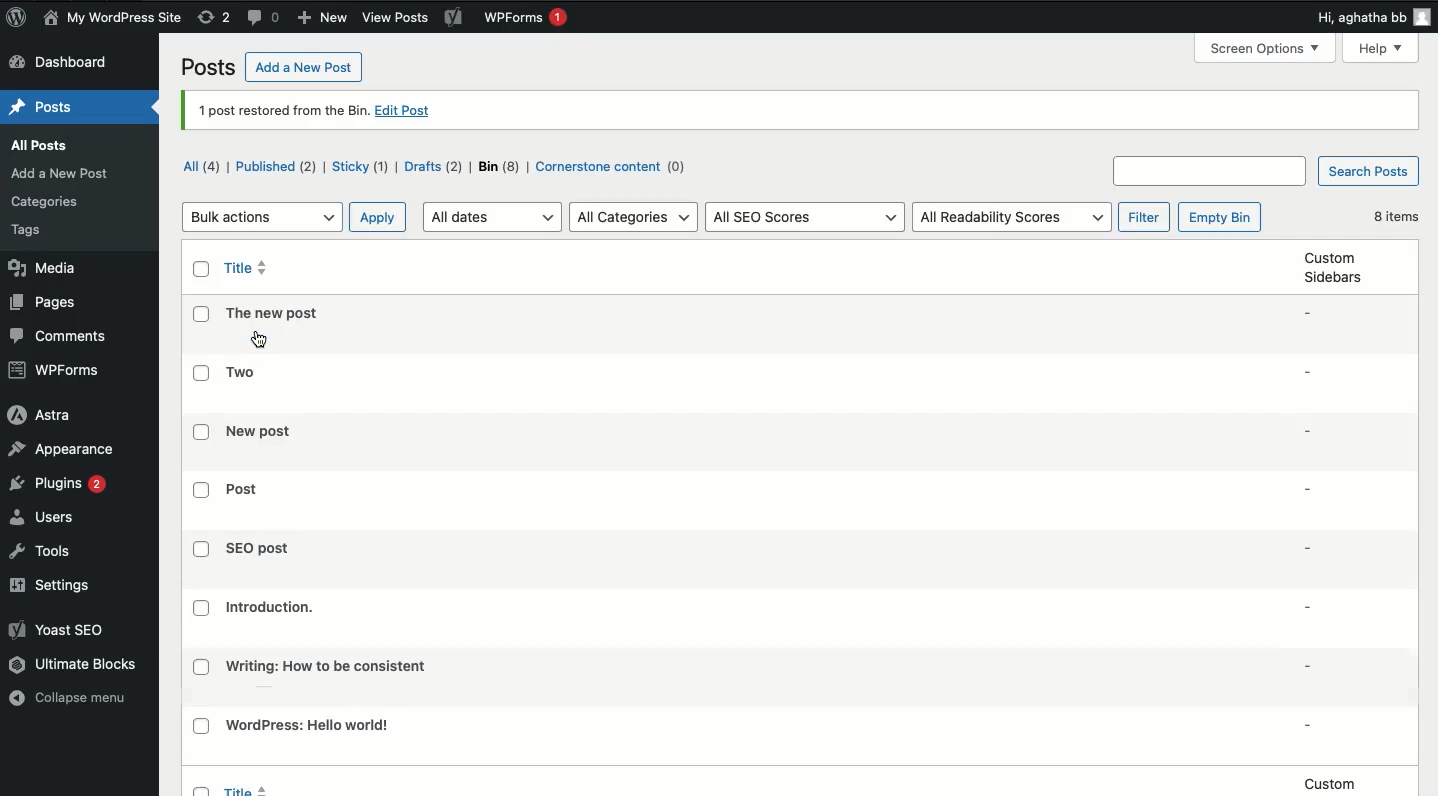 The height and width of the screenshot is (796, 1438). I want to click on WPForms, so click(58, 370).